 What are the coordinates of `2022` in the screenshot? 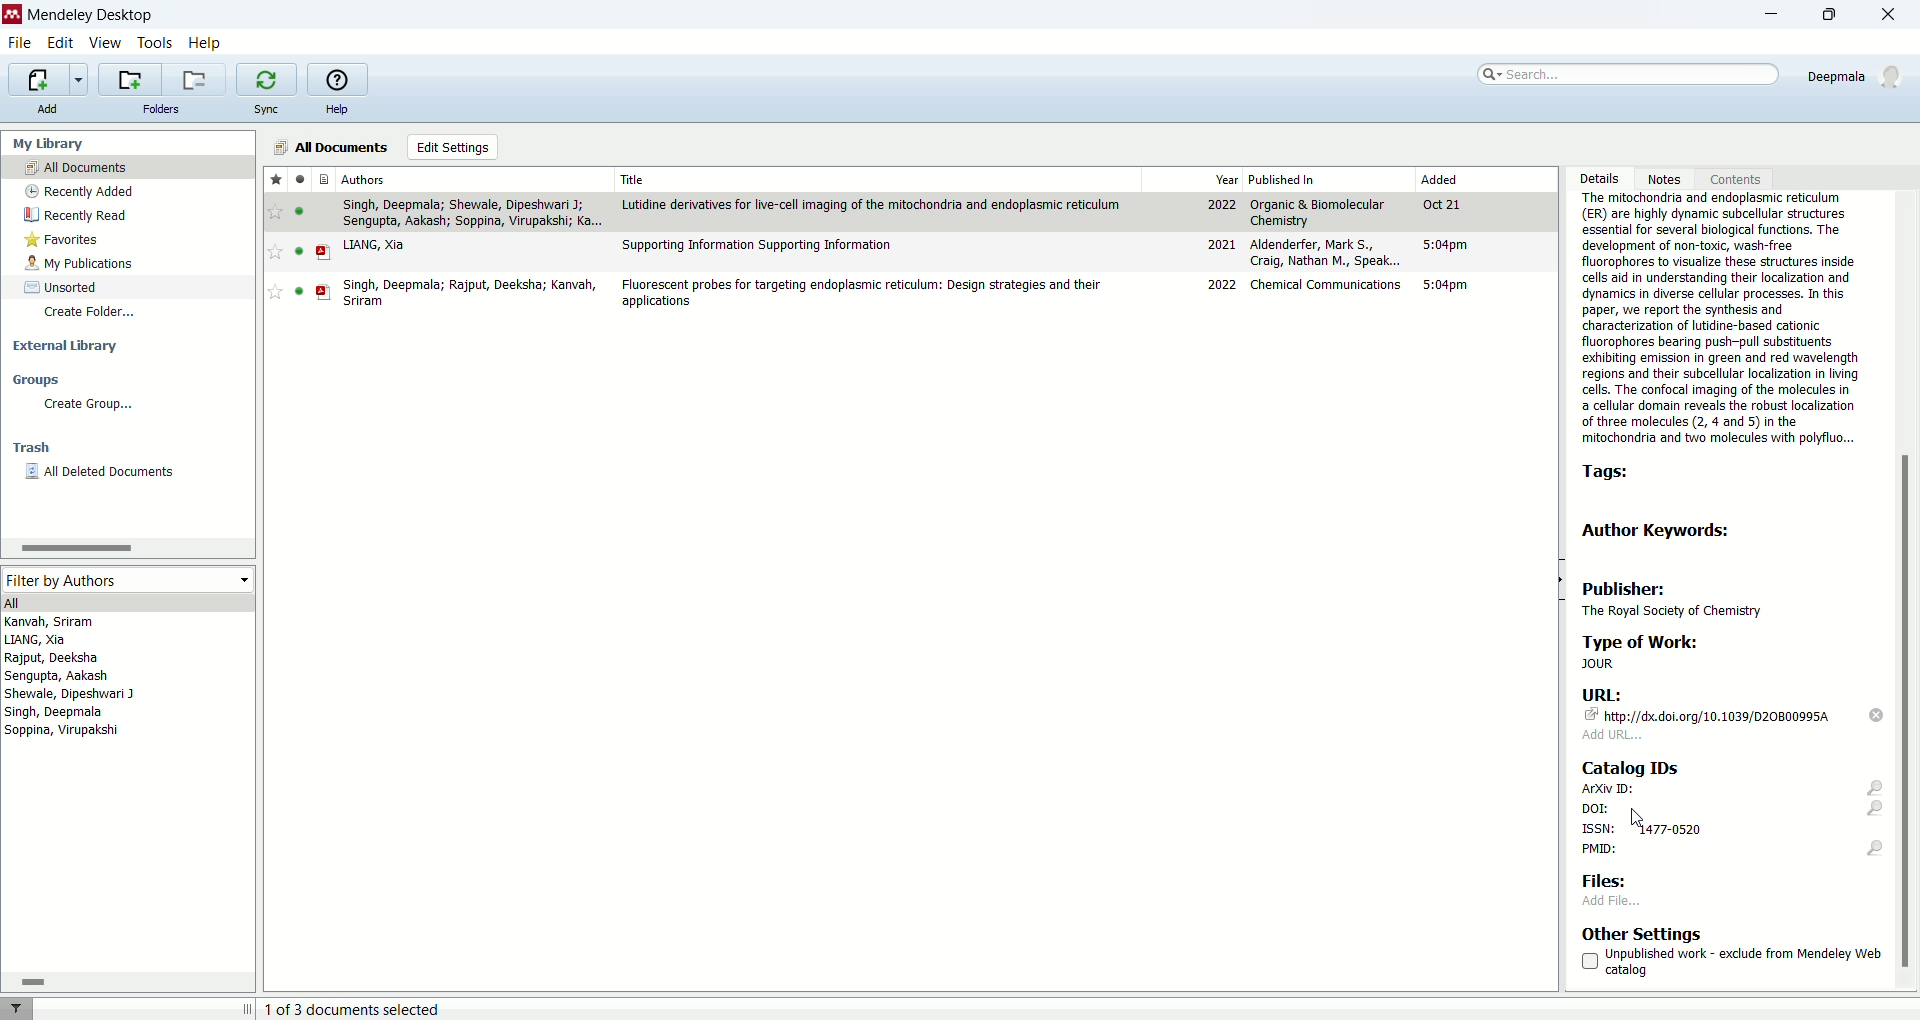 It's located at (1222, 205).